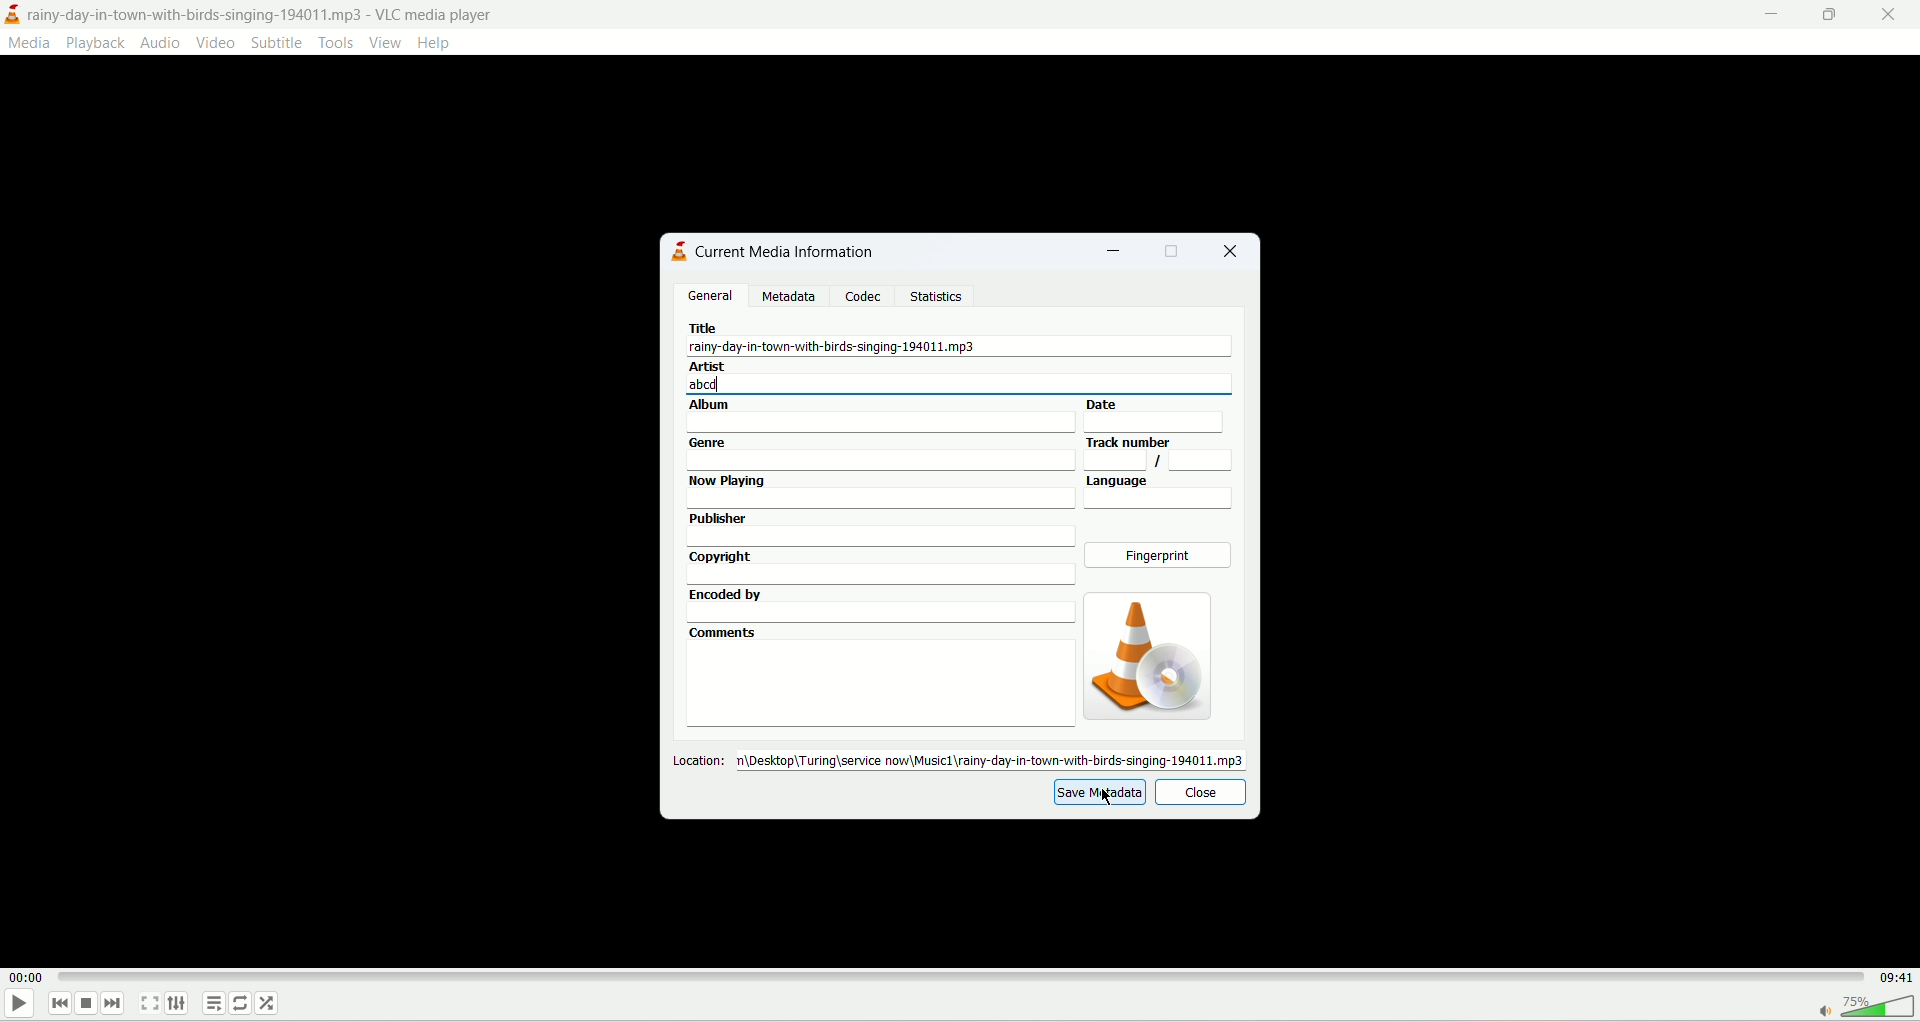 The width and height of the screenshot is (1920, 1022). What do you see at coordinates (967, 340) in the screenshot?
I see `title` at bounding box center [967, 340].